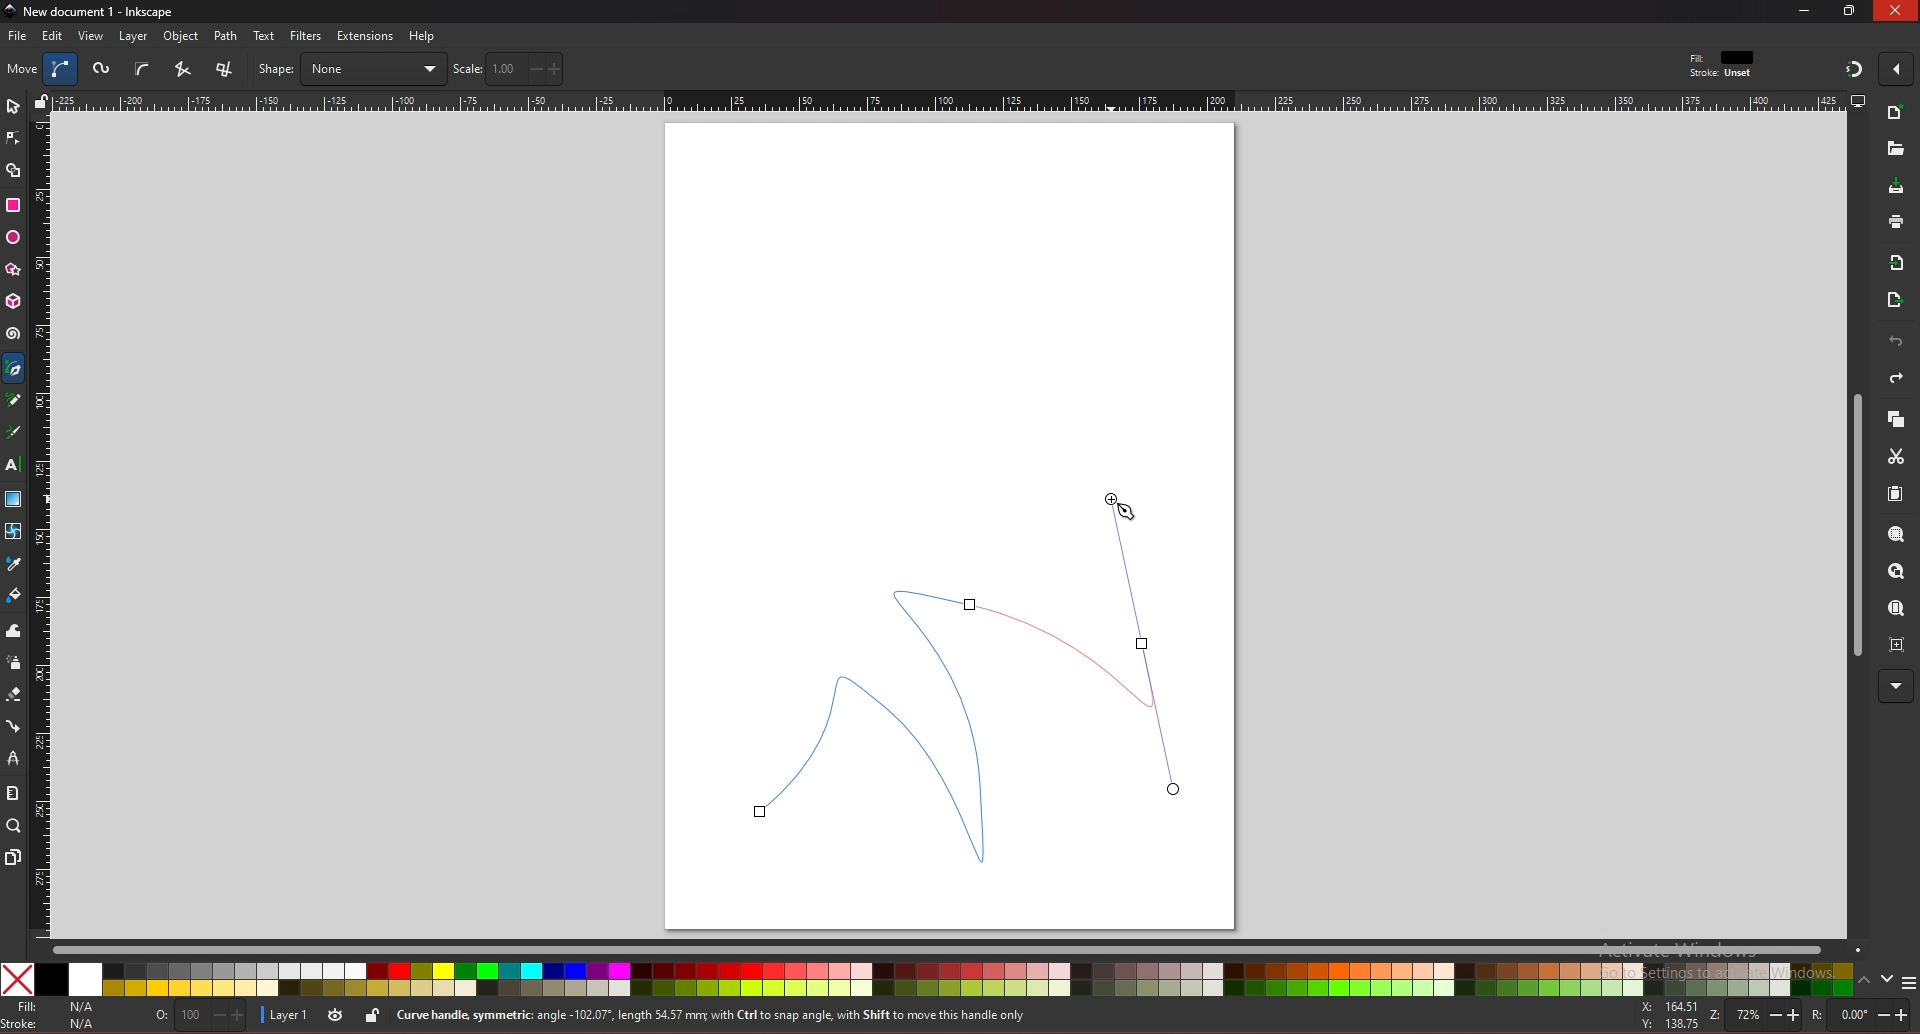  Describe the element at coordinates (1896, 342) in the screenshot. I see `undo` at that location.